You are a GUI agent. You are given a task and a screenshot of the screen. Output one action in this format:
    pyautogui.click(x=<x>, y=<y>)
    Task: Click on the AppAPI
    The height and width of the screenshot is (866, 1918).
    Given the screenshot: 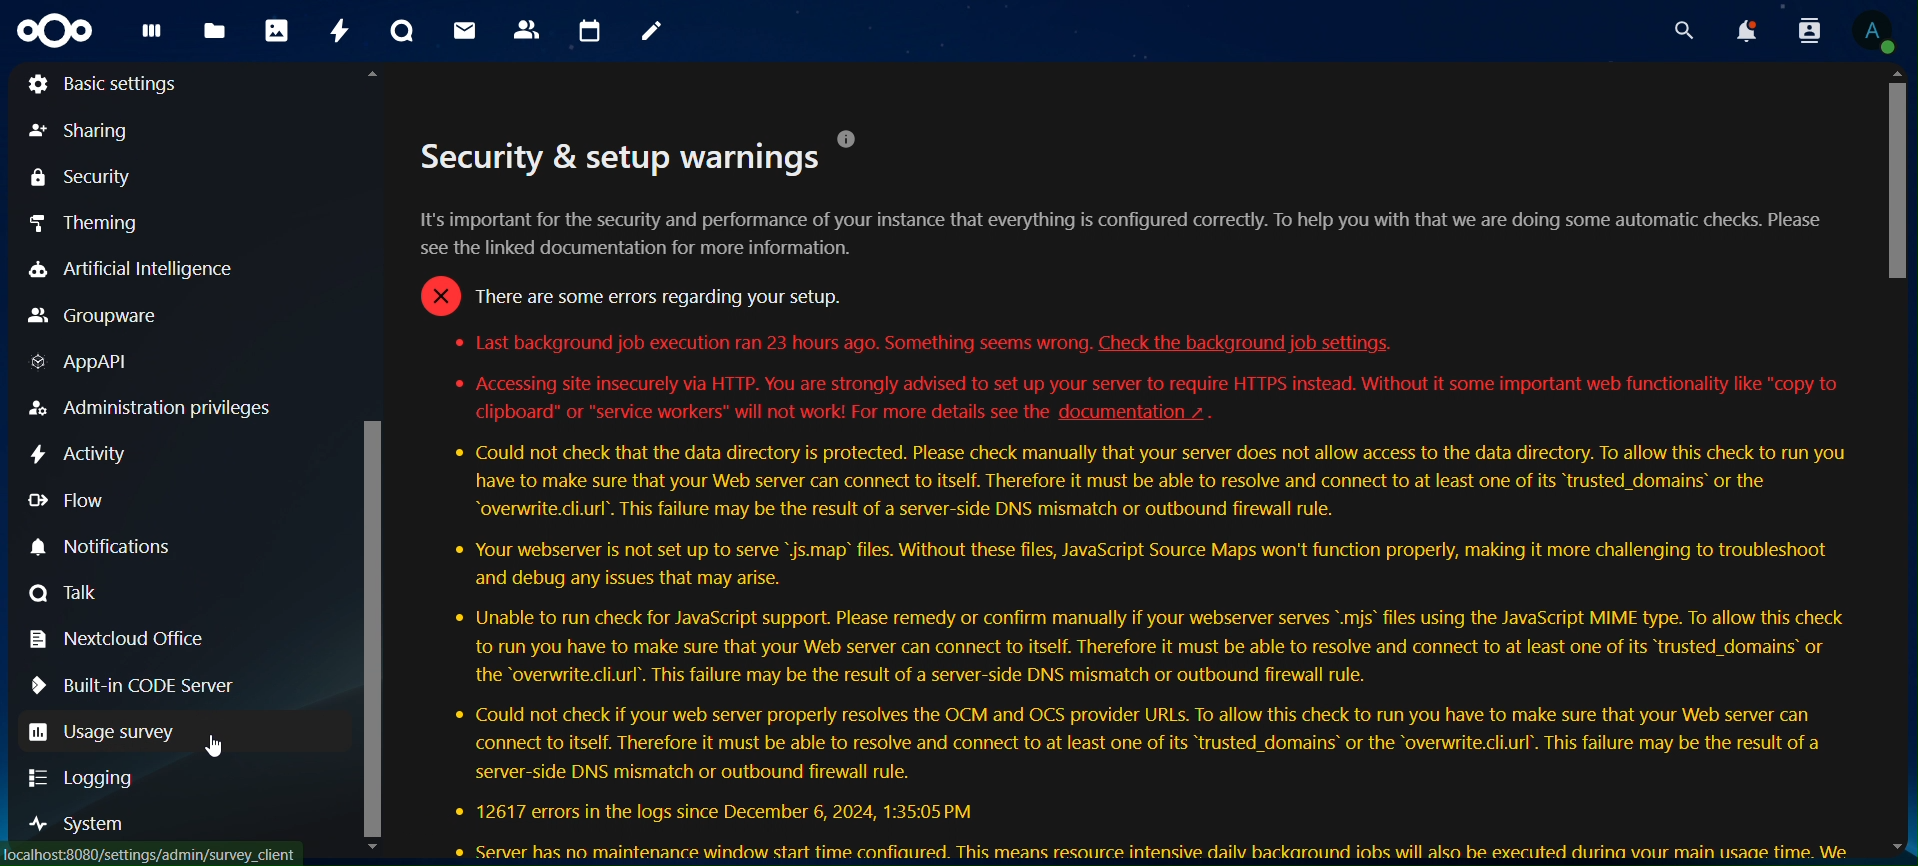 What is the action you would take?
    pyautogui.click(x=90, y=363)
    